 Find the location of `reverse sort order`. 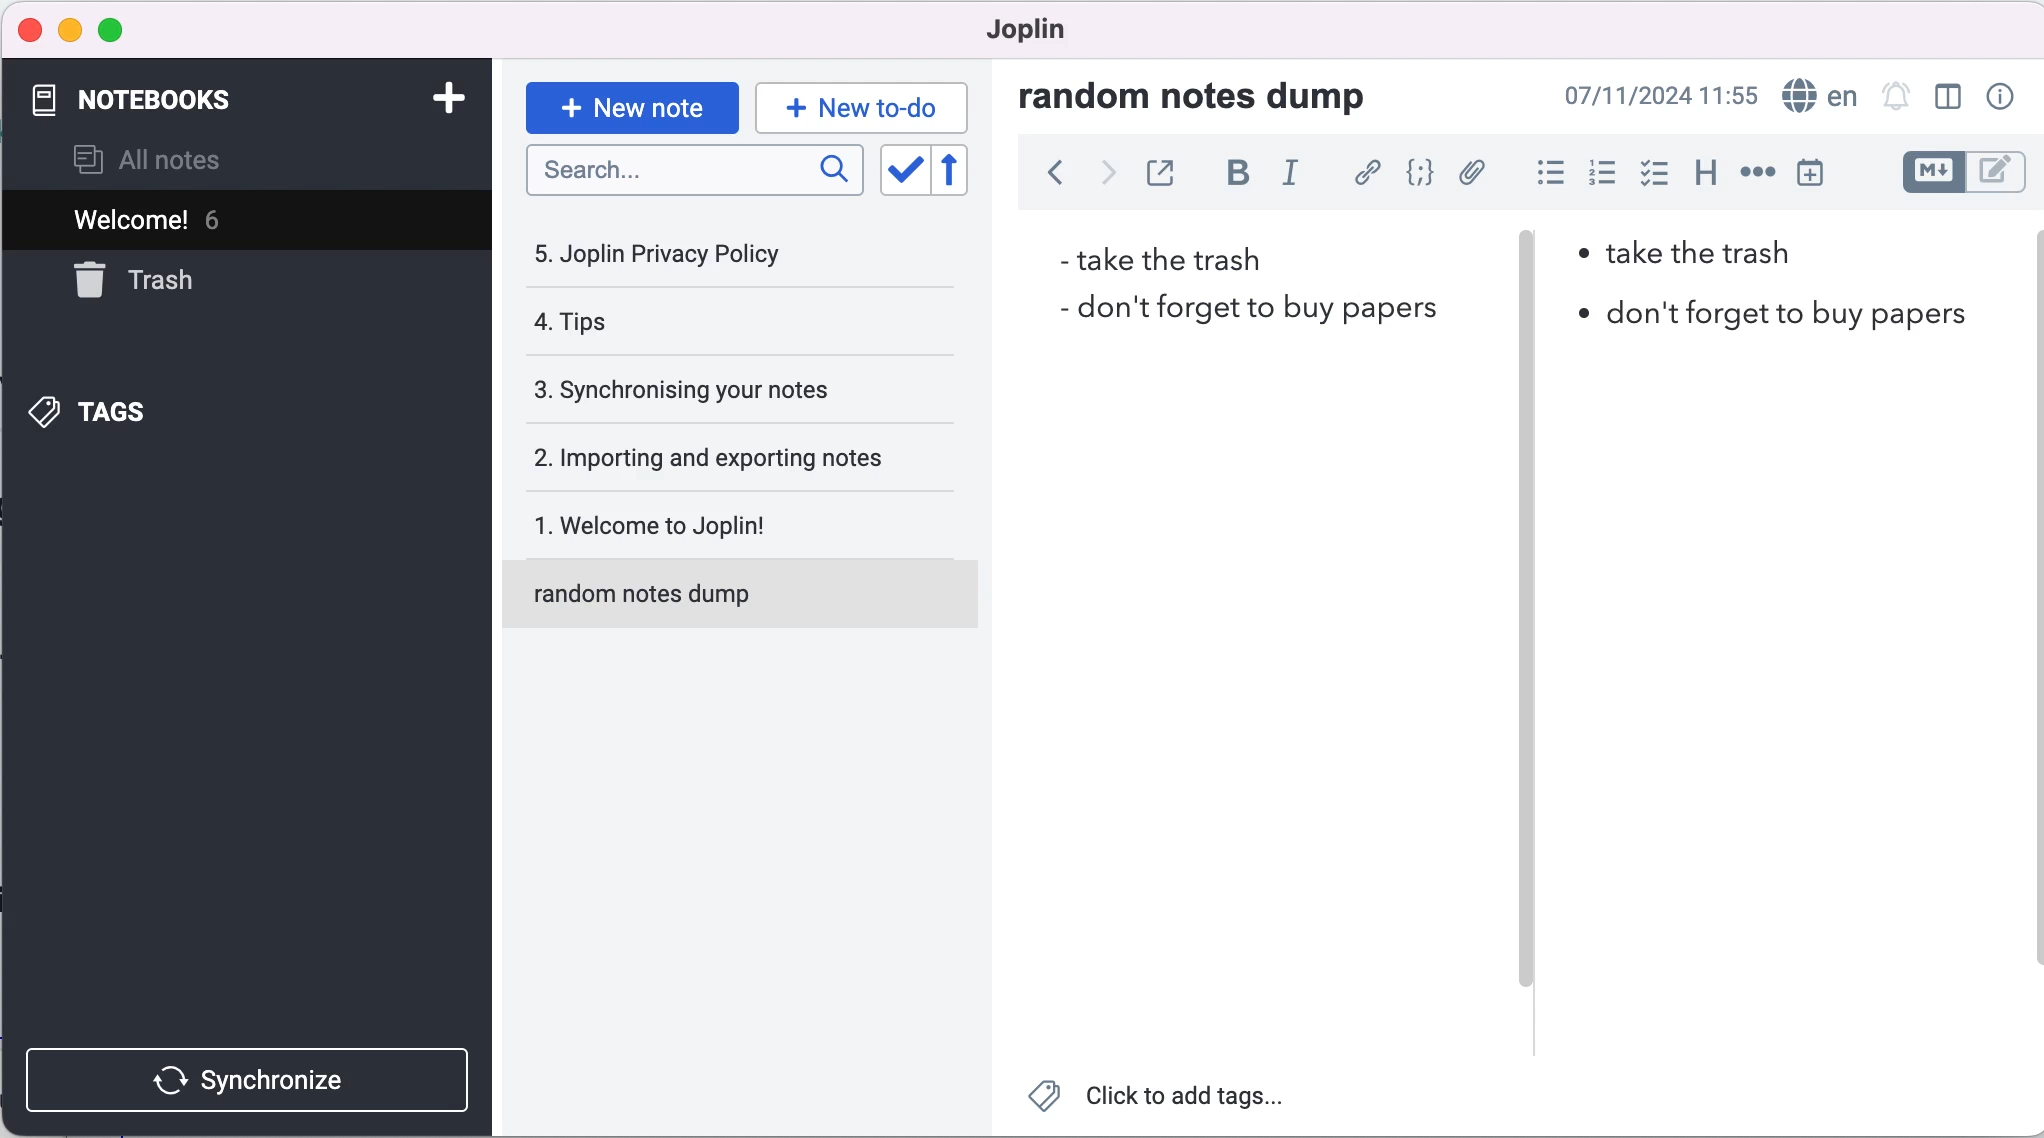

reverse sort order is located at coordinates (967, 171).